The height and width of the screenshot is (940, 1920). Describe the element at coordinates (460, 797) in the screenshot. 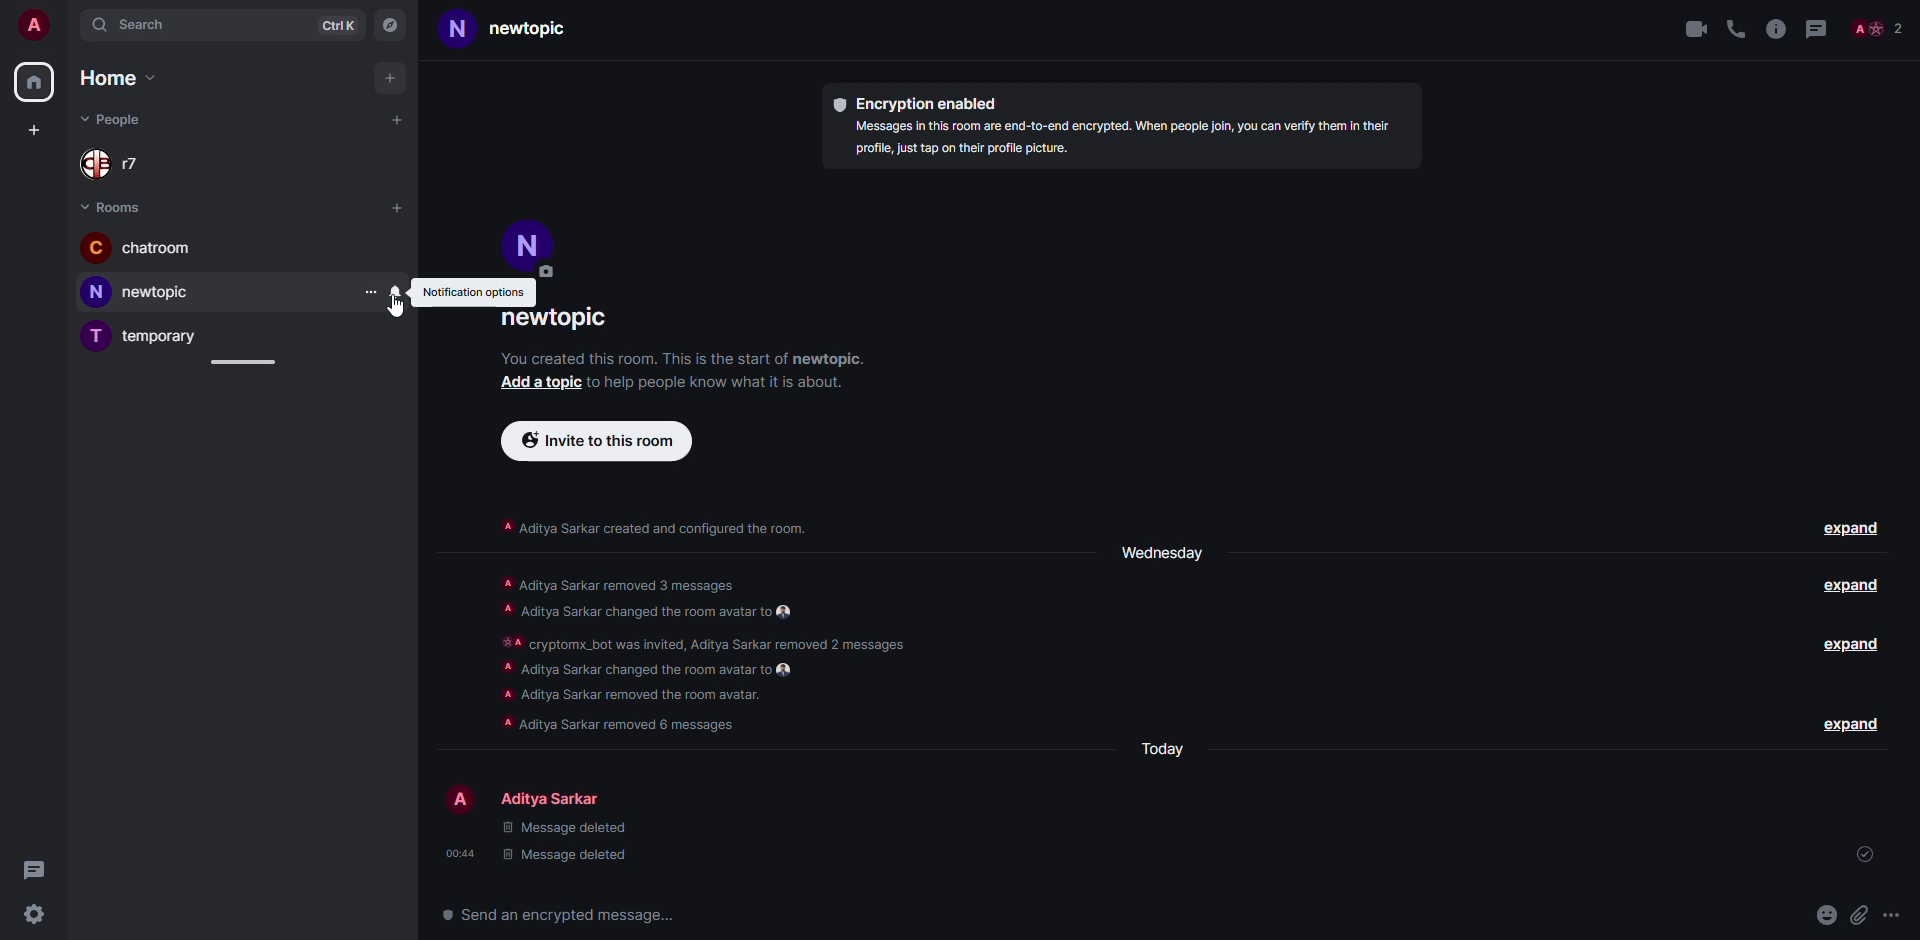

I see `profile` at that location.